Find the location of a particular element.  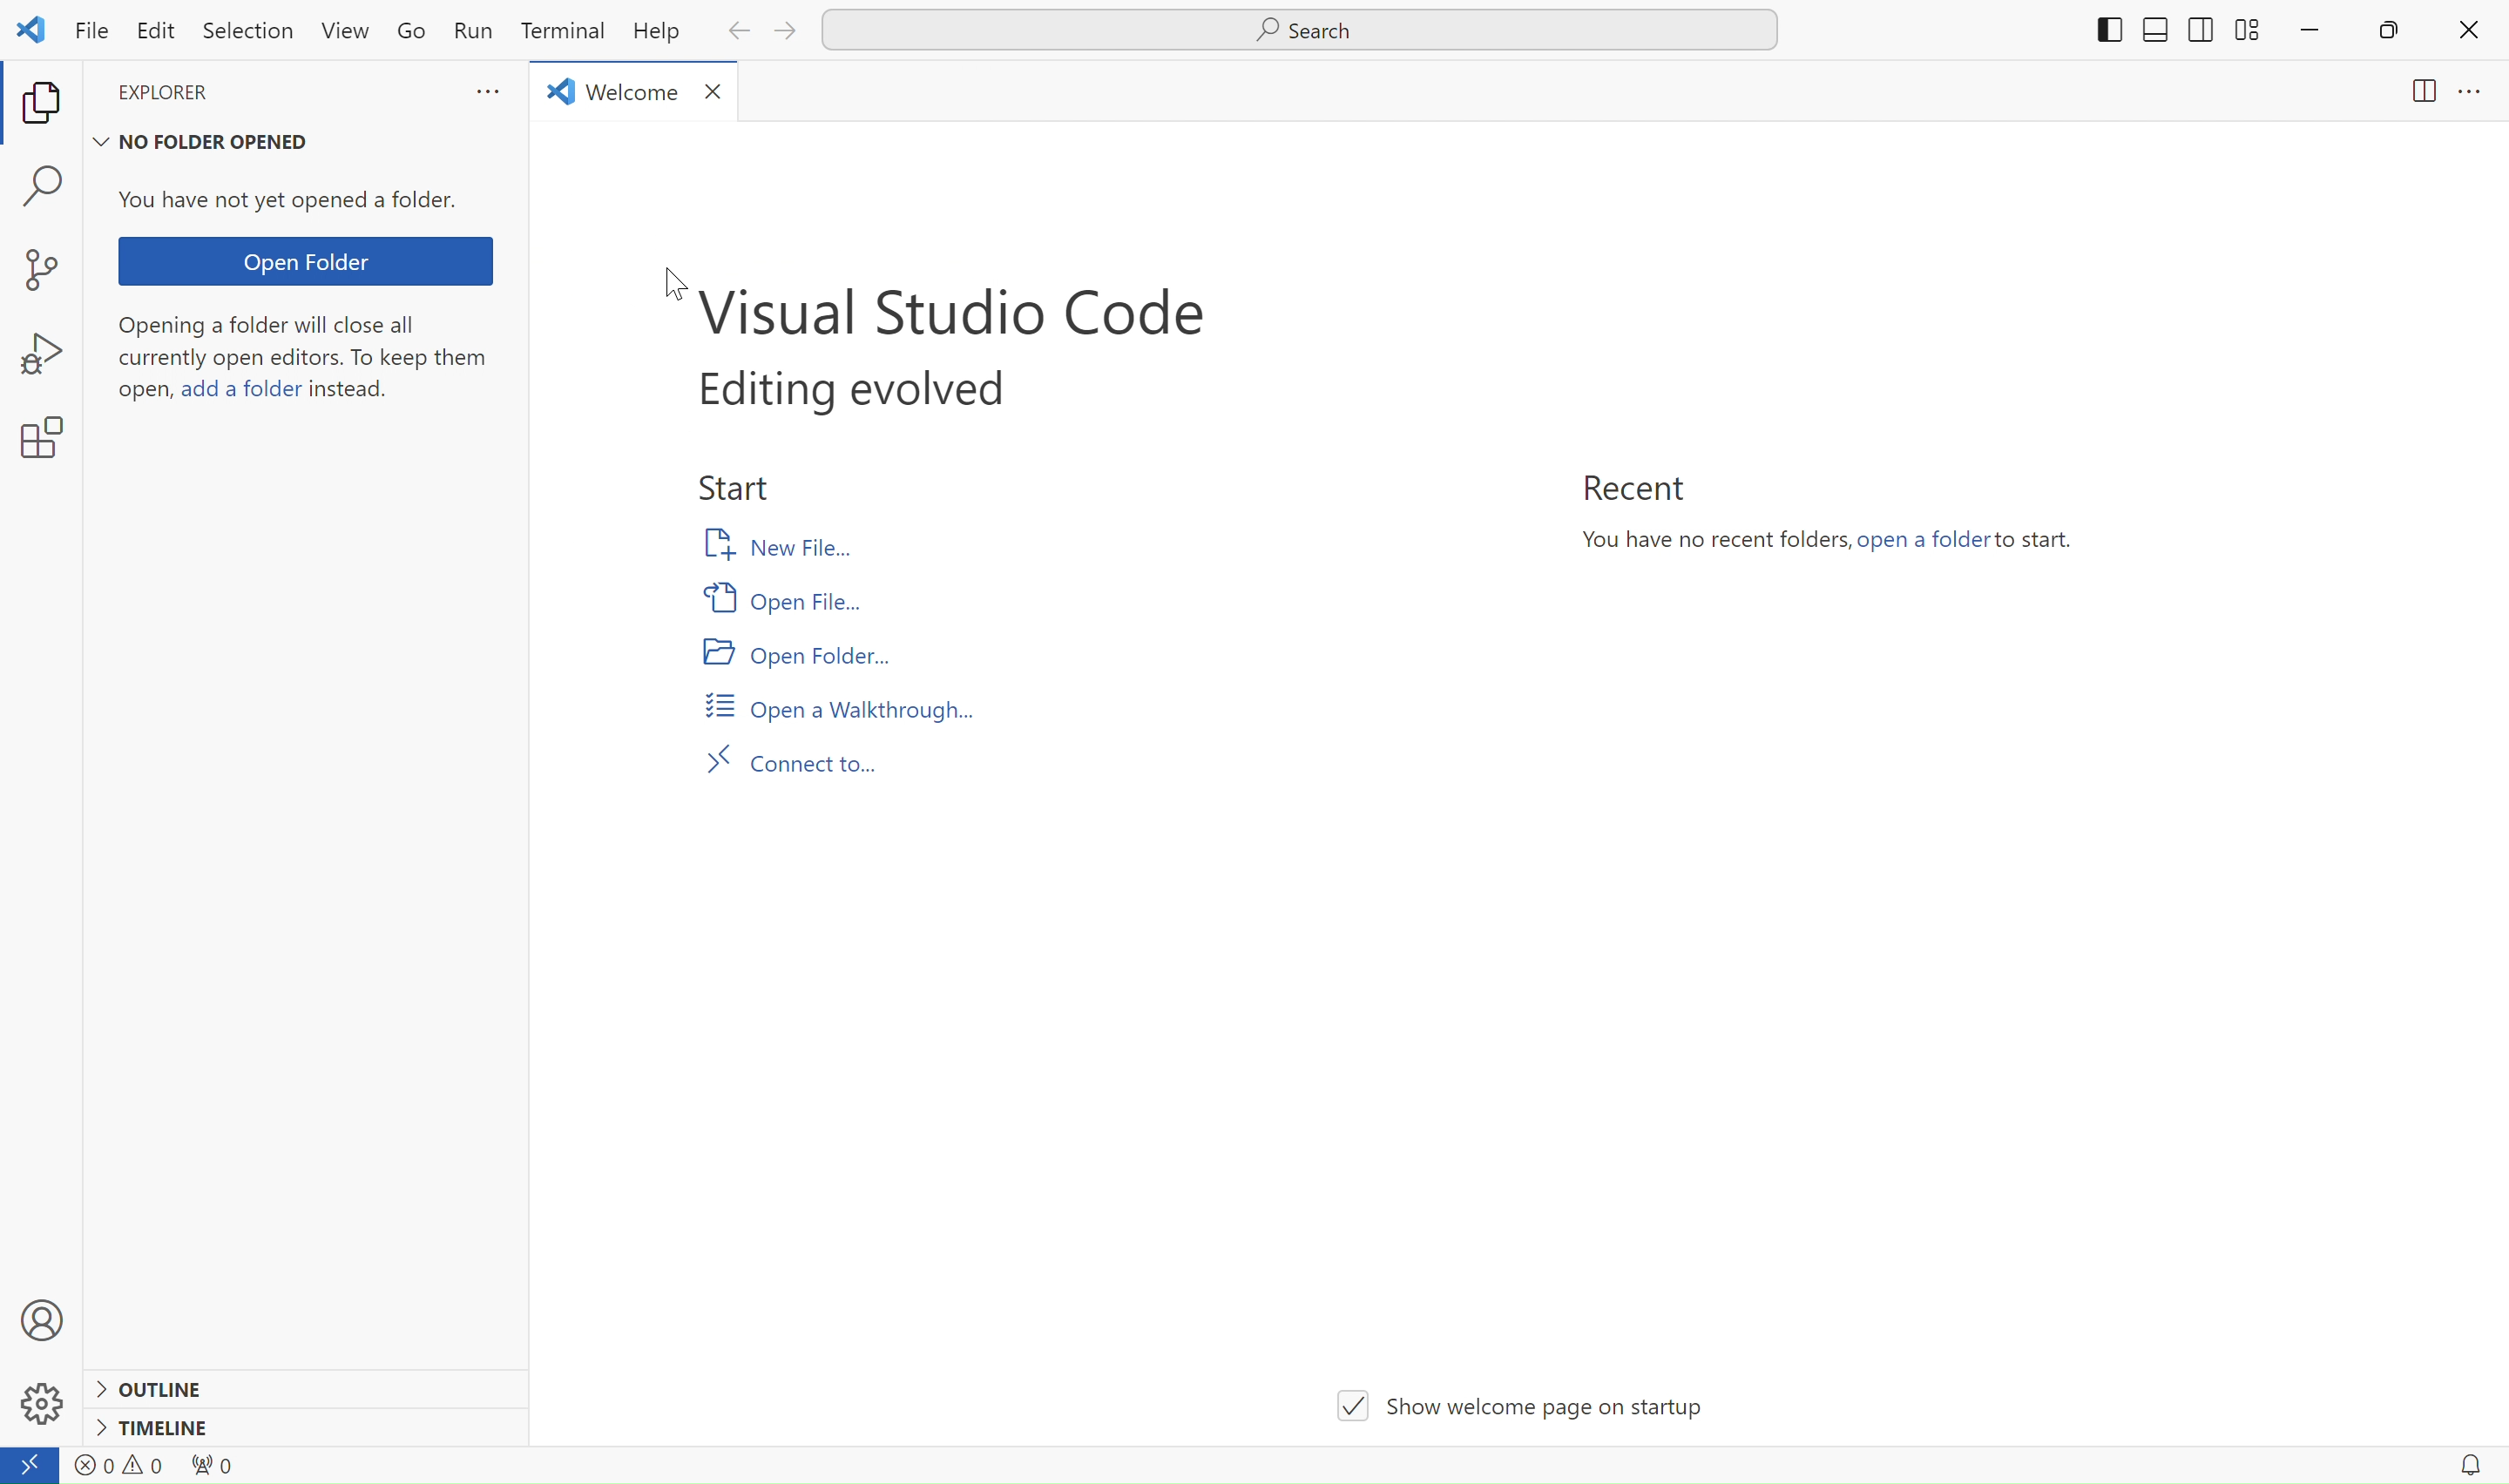

shift to sides is located at coordinates (2162, 29).